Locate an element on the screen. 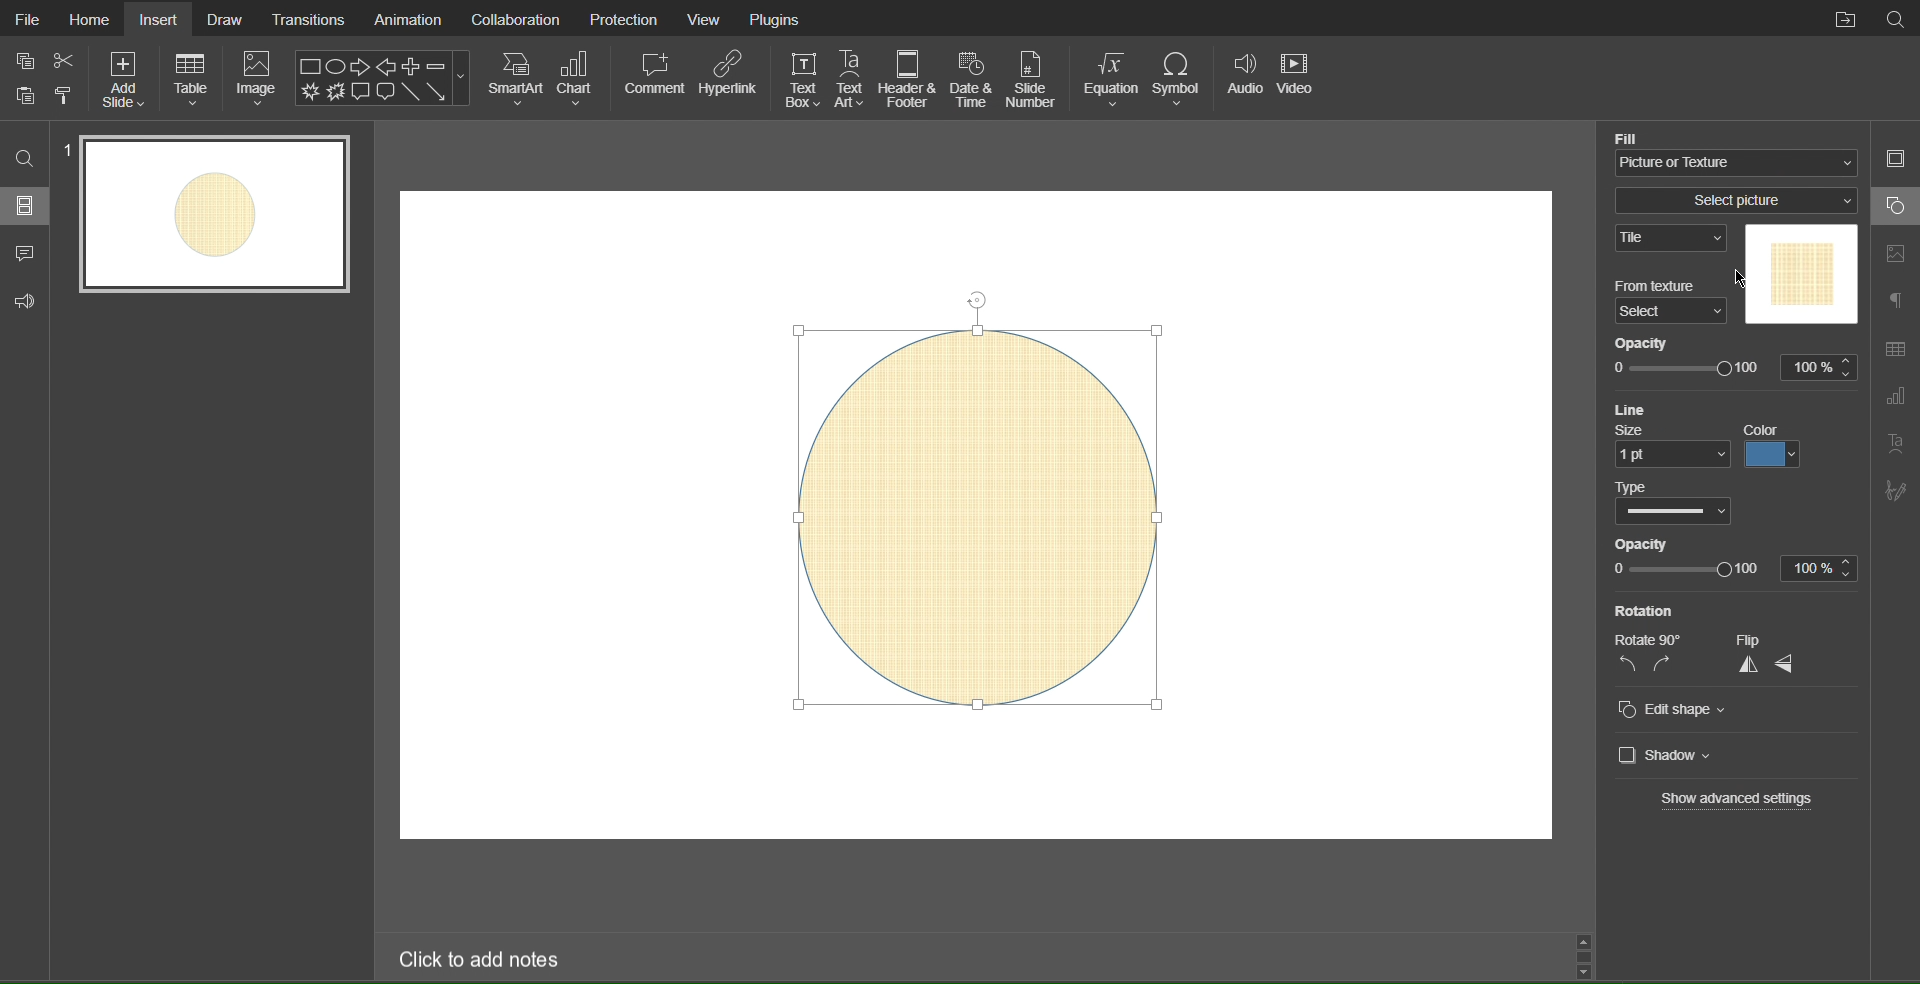 The height and width of the screenshot is (984, 1920). Audio is located at coordinates (1245, 80).